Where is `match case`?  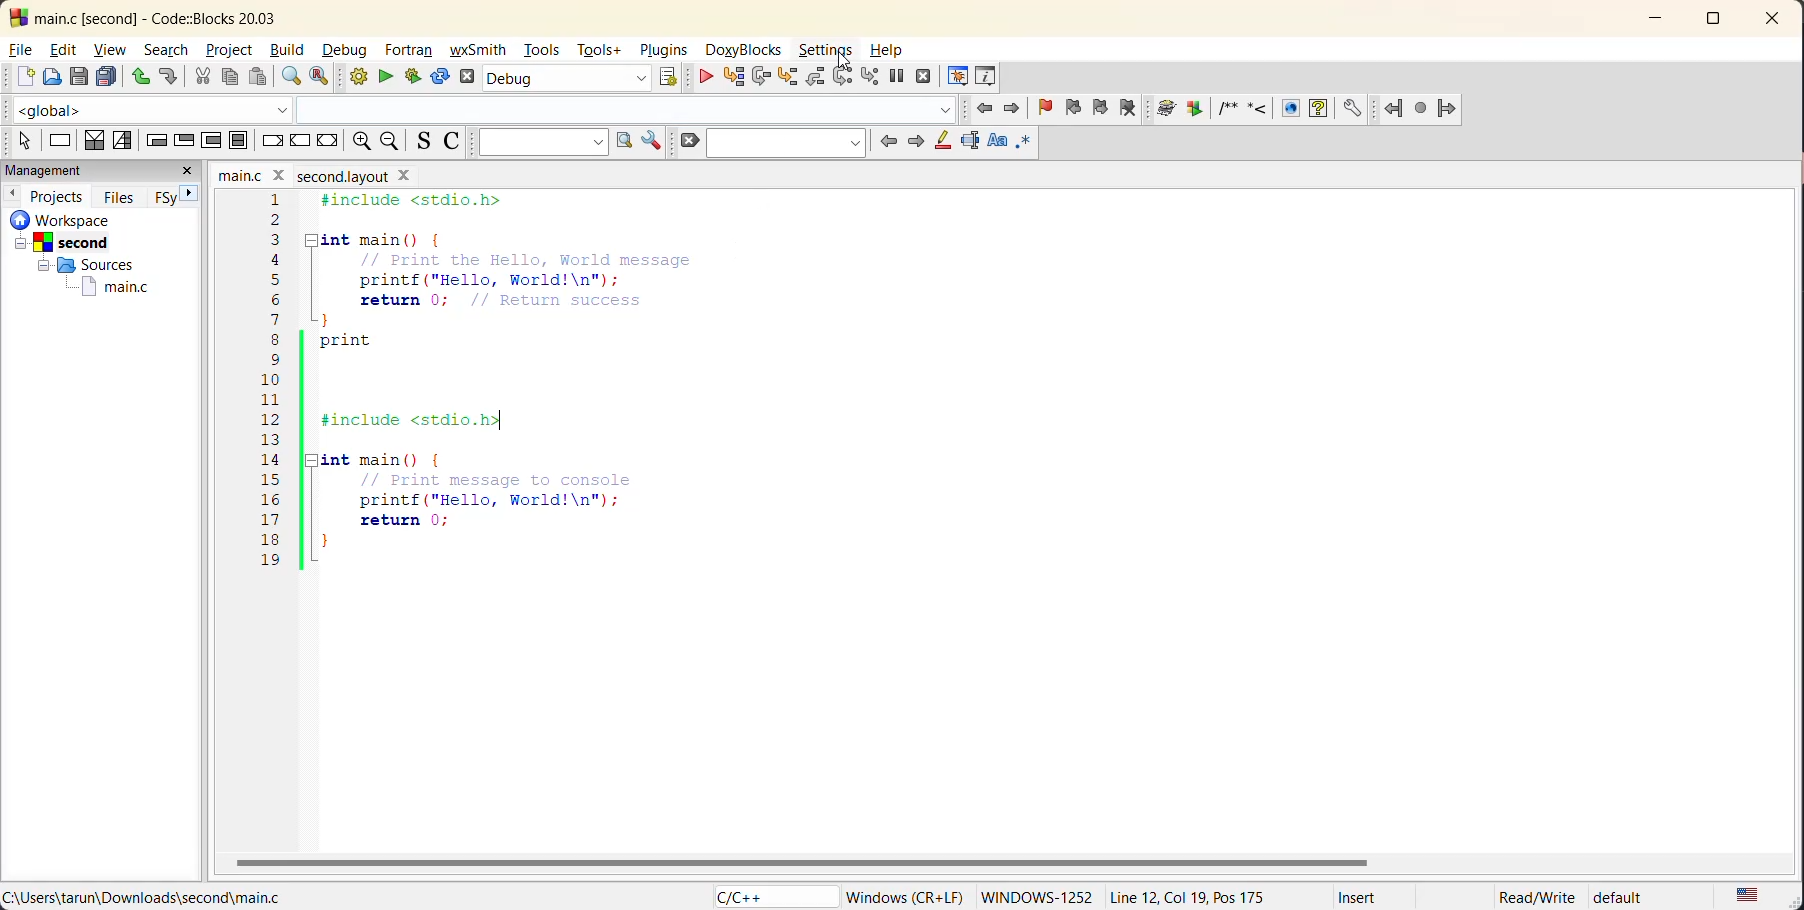 match case is located at coordinates (995, 142).